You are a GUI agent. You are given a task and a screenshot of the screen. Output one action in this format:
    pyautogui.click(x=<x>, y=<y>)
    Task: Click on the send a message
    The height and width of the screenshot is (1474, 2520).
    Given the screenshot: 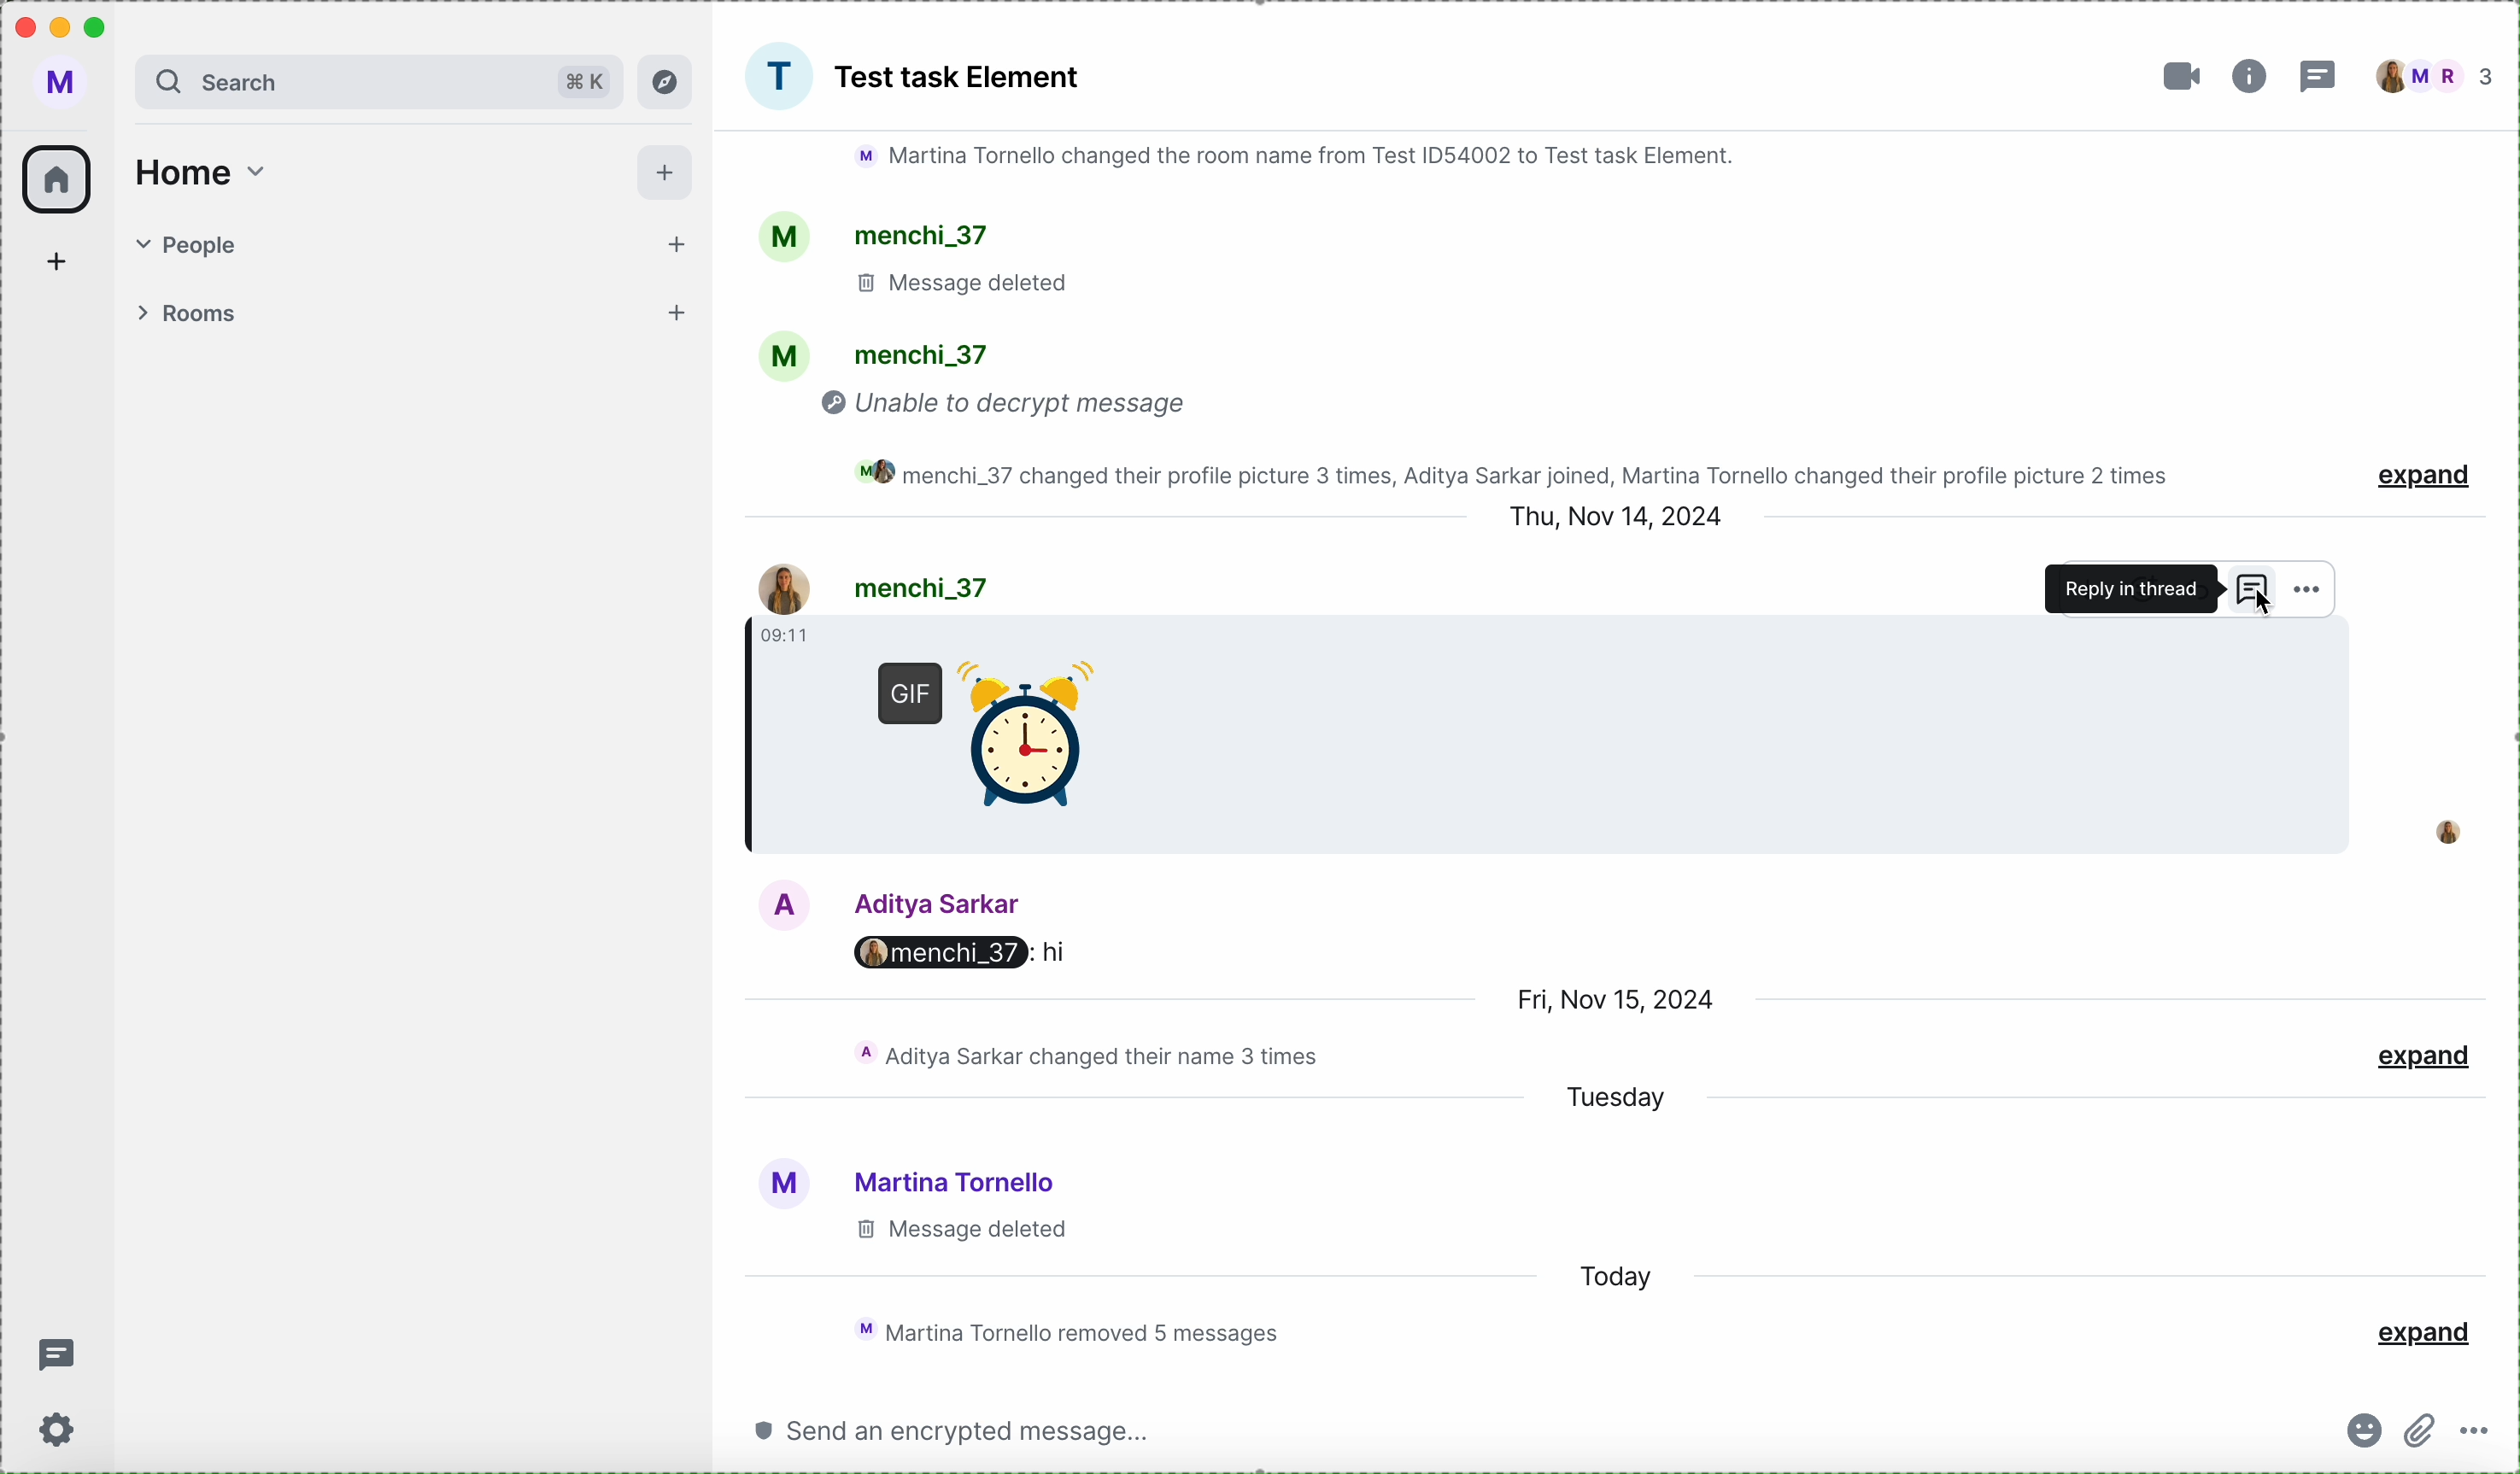 What is the action you would take?
    pyautogui.click(x=951, y=1429)
    